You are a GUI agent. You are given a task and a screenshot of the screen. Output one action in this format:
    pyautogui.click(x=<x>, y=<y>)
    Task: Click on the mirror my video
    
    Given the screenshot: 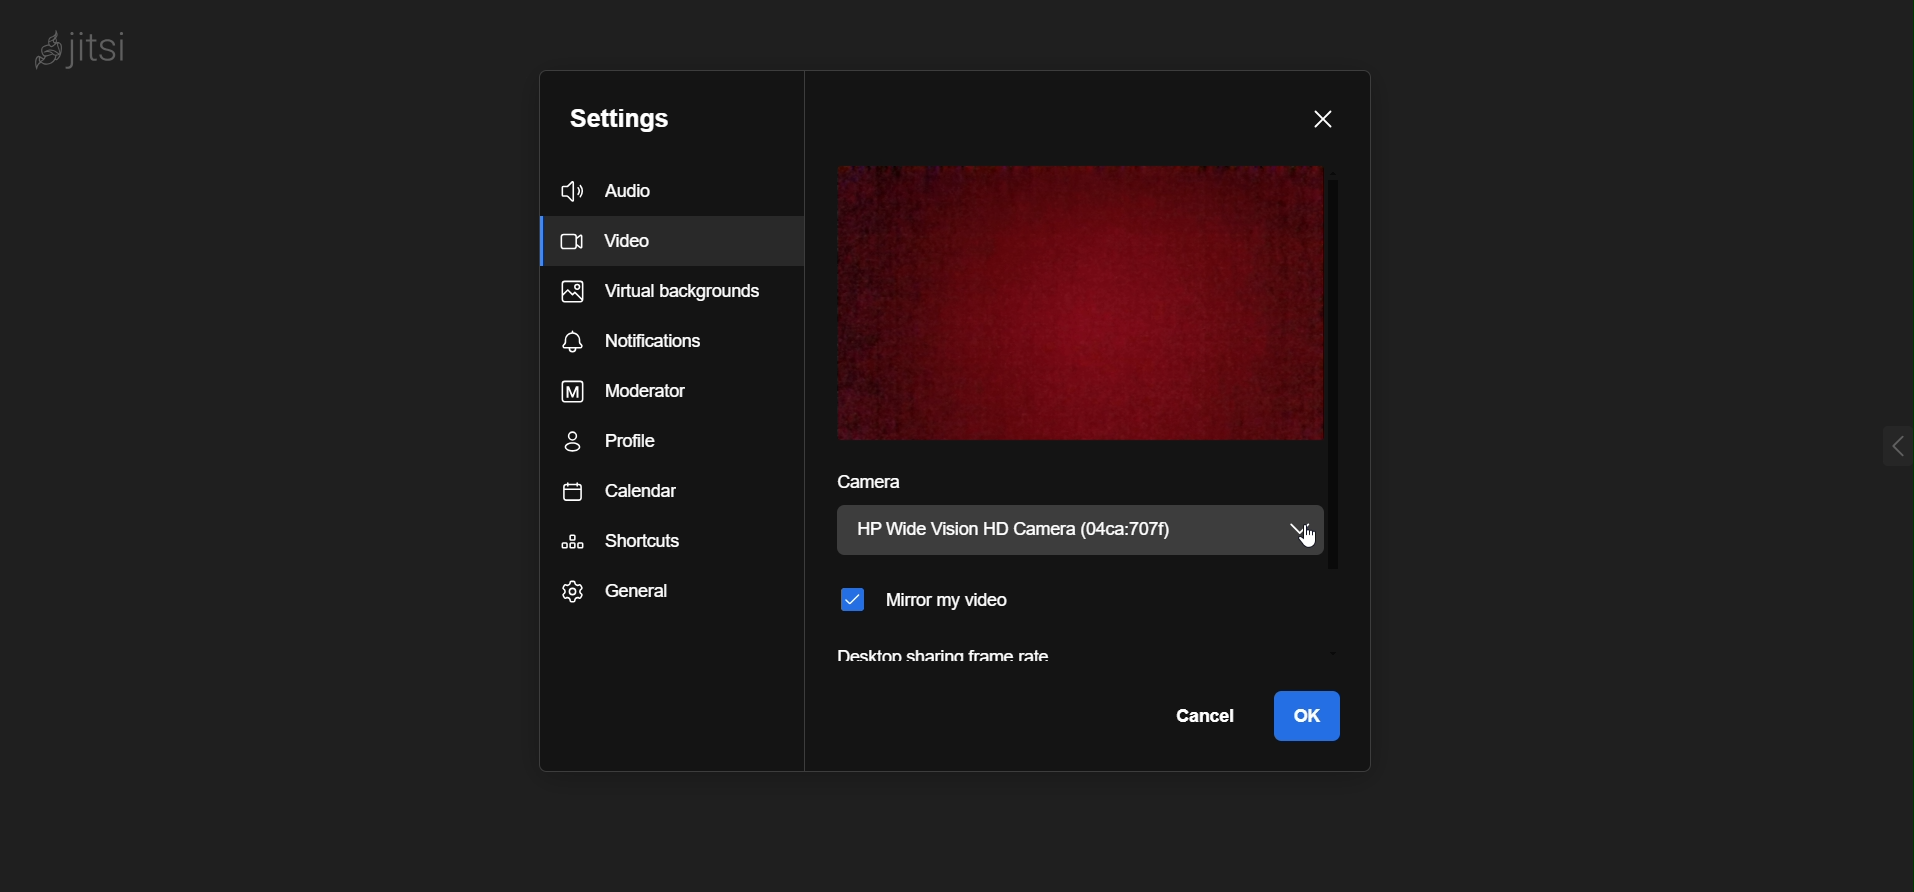 What is the action you would take?
    pyautogui.click(x=925, y=607)
    